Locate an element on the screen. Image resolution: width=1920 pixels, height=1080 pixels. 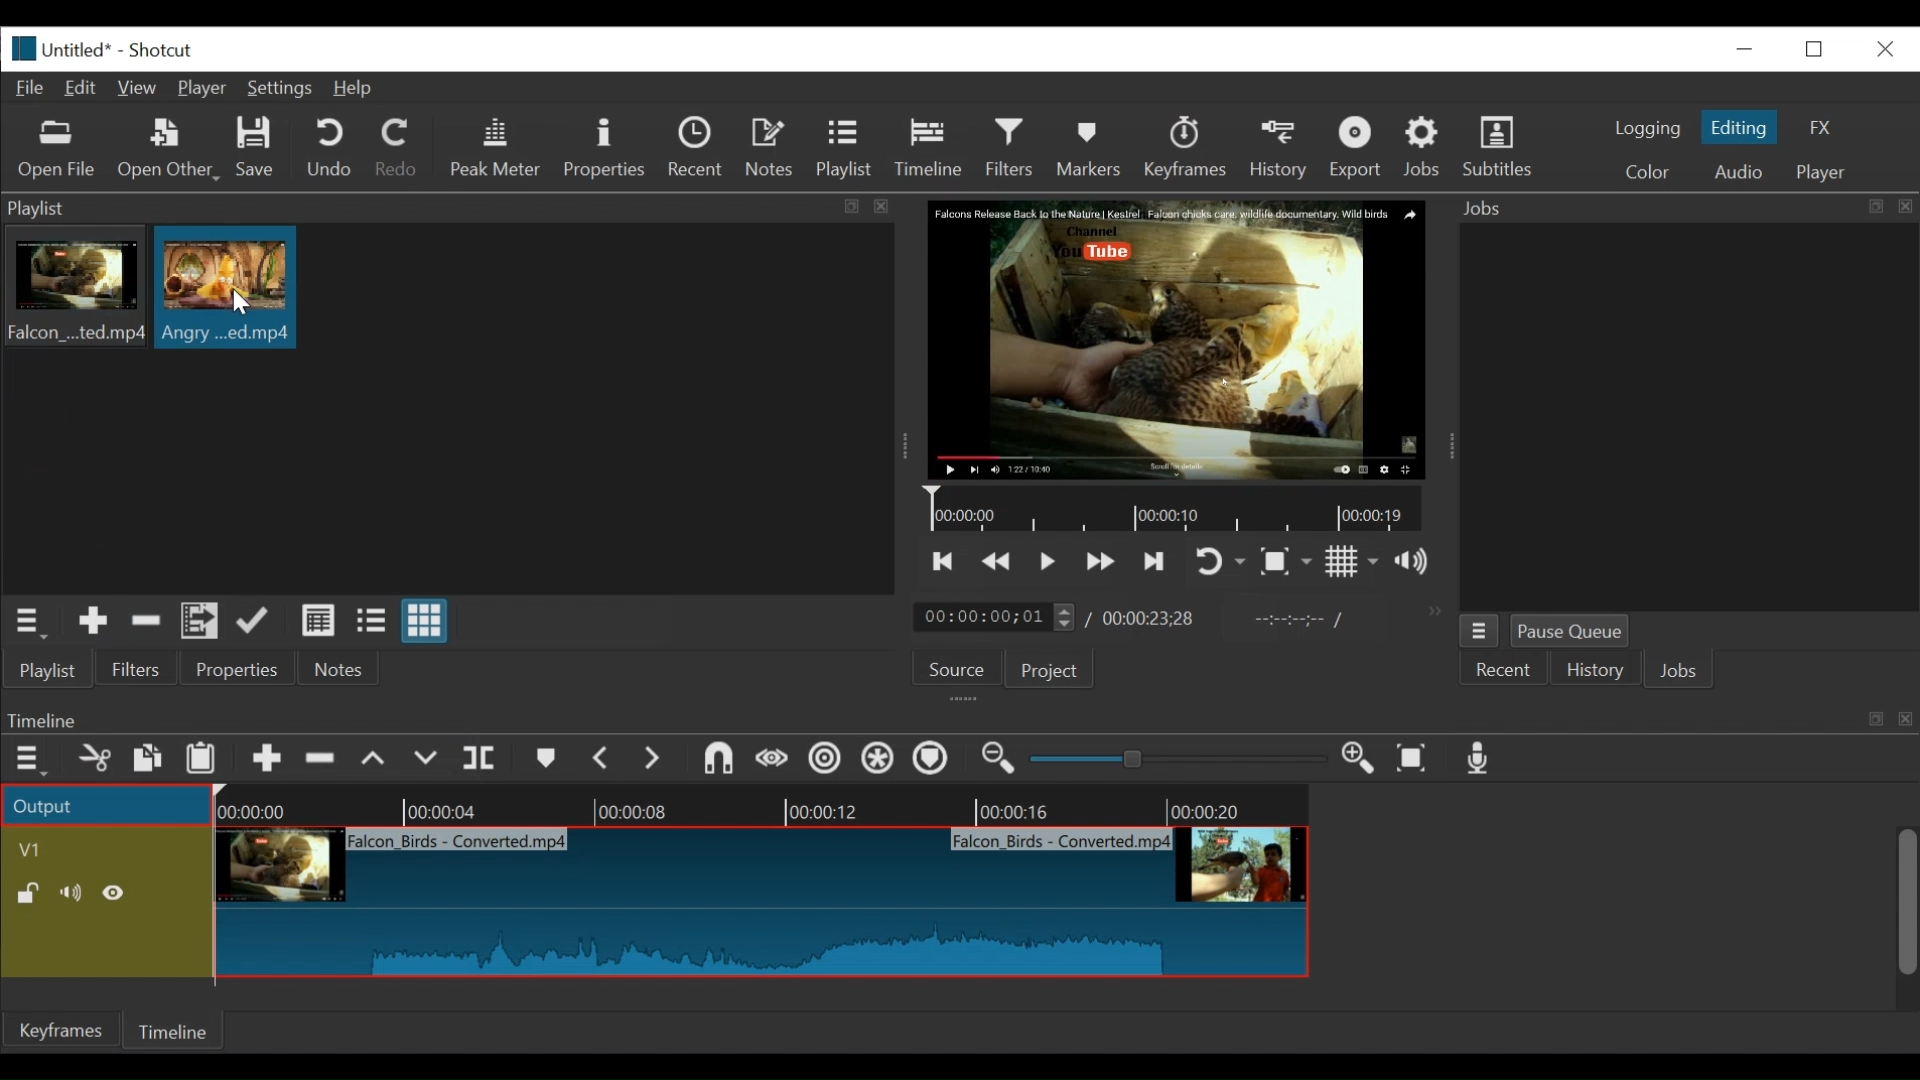
play forward quickly is located at coordinates (1103, 564).